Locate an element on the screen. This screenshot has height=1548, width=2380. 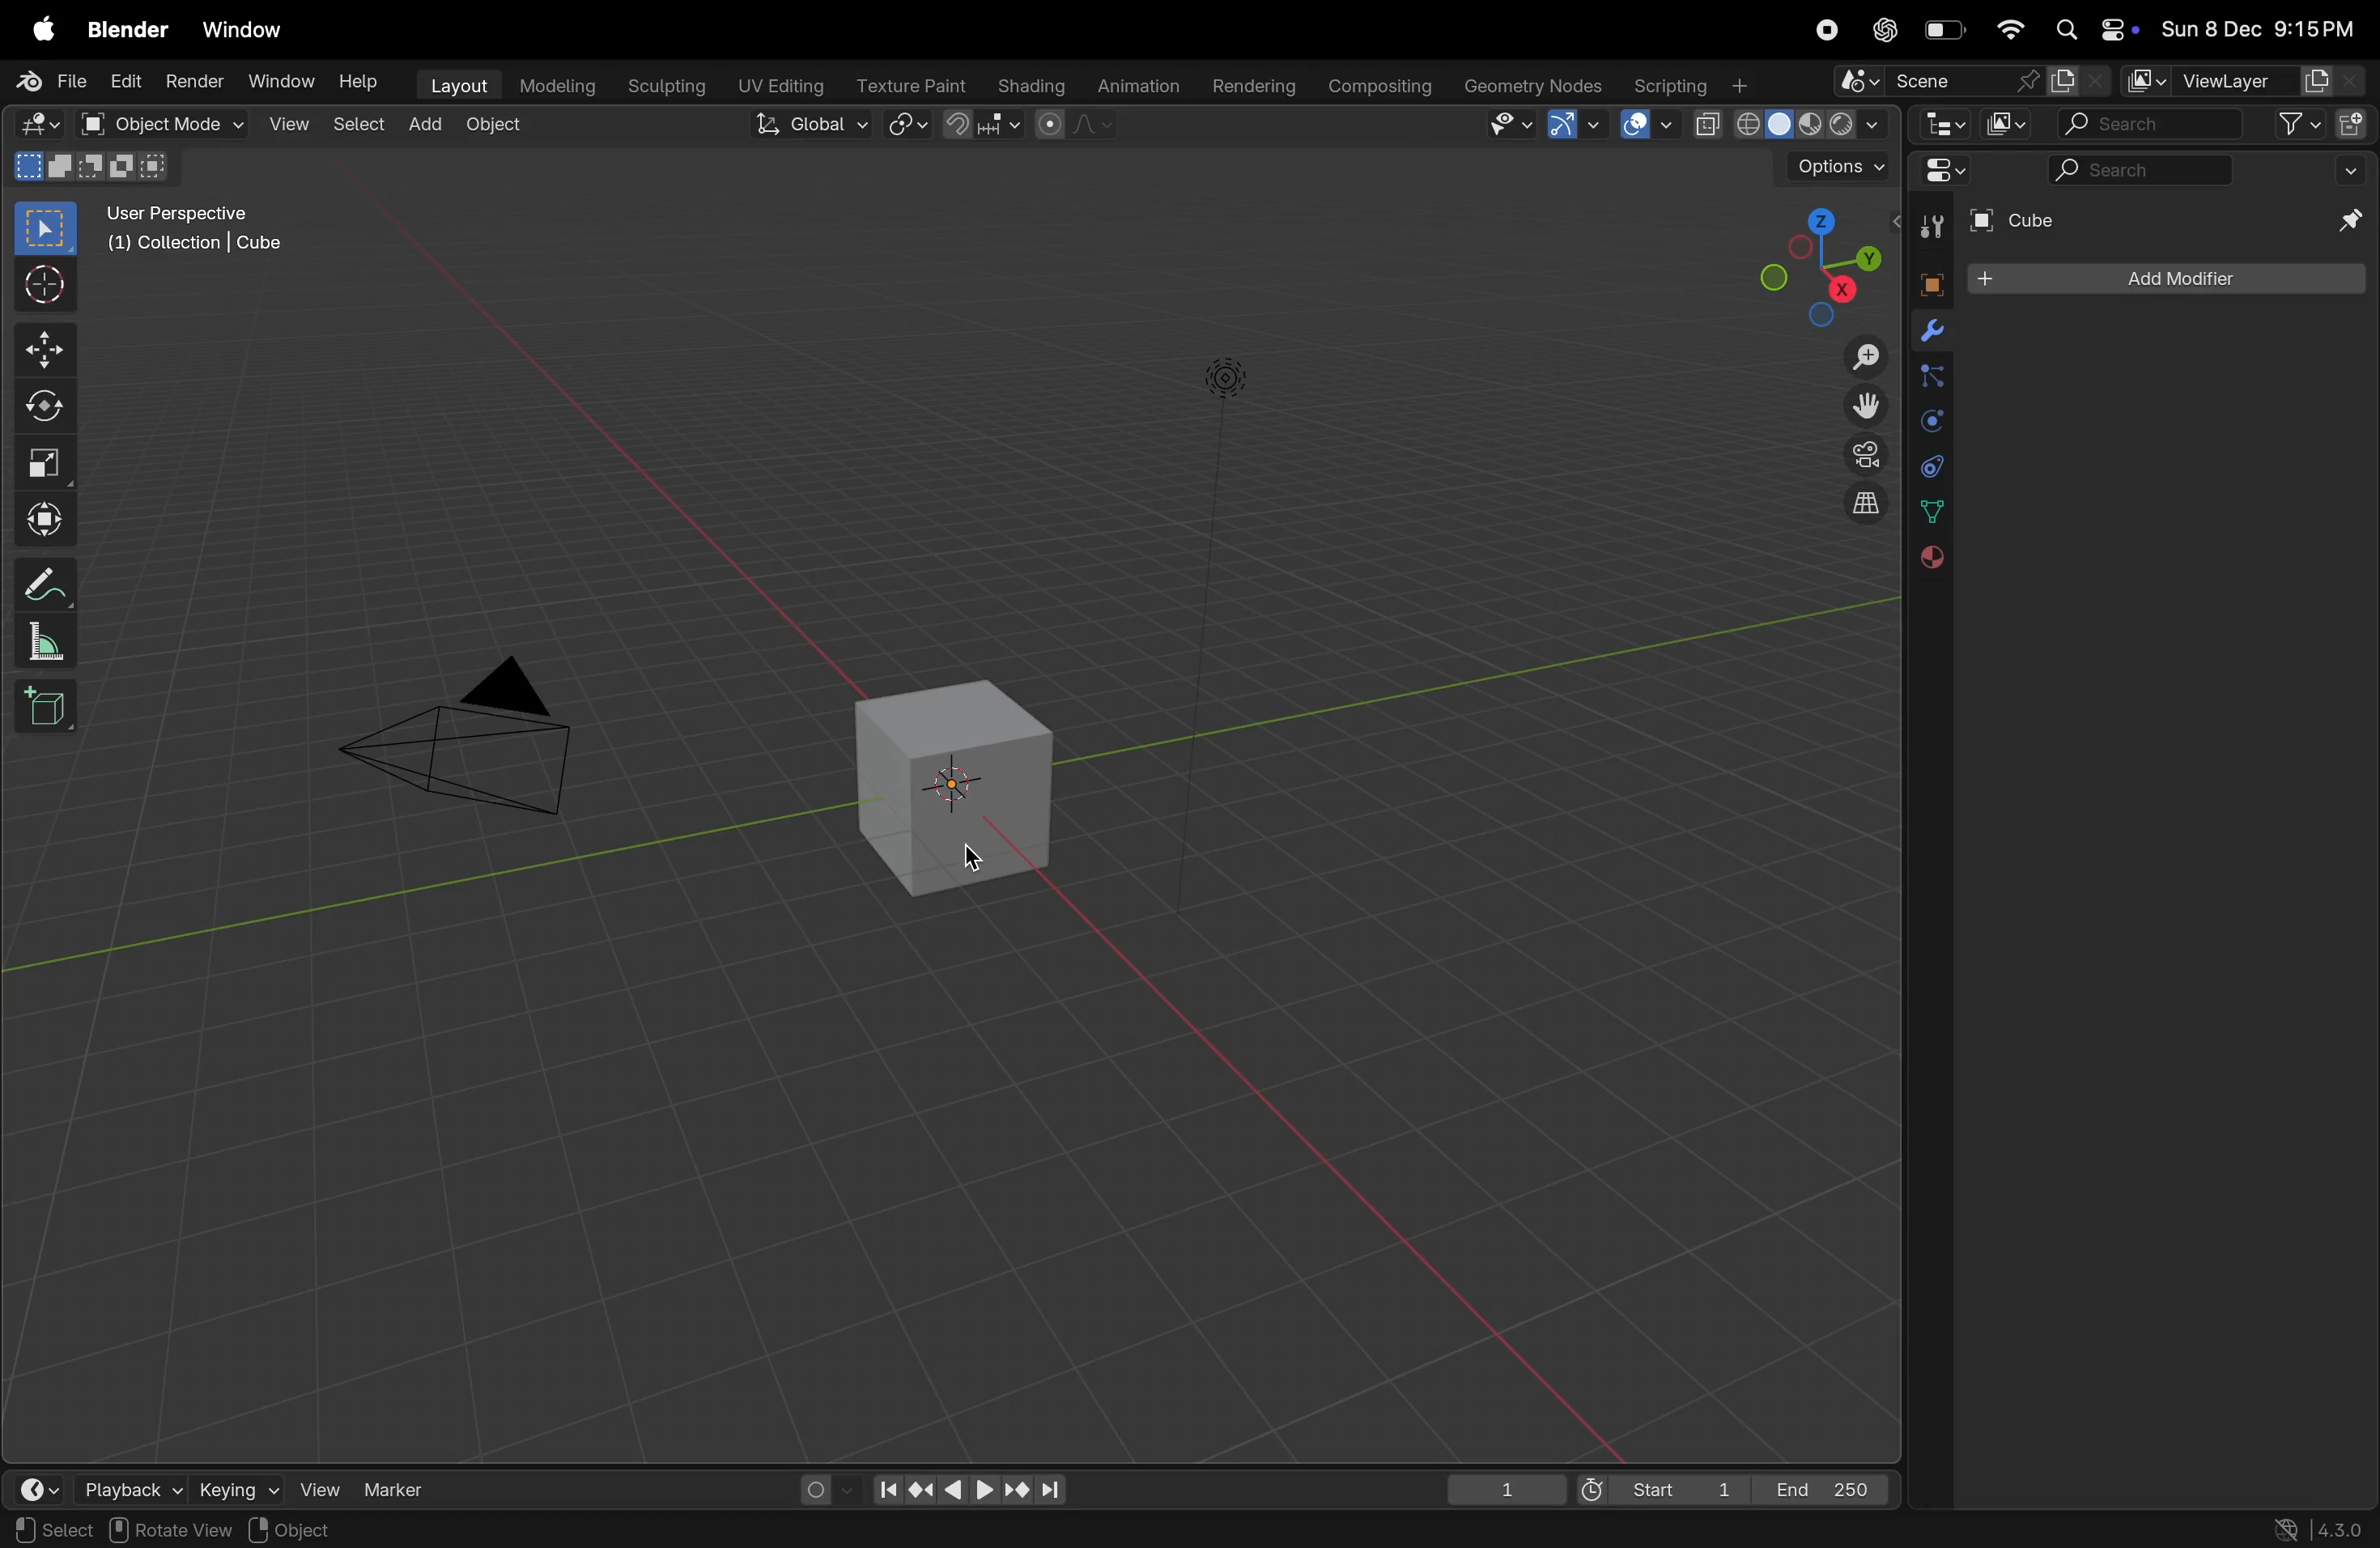
view is located at coordinates (289, 126).